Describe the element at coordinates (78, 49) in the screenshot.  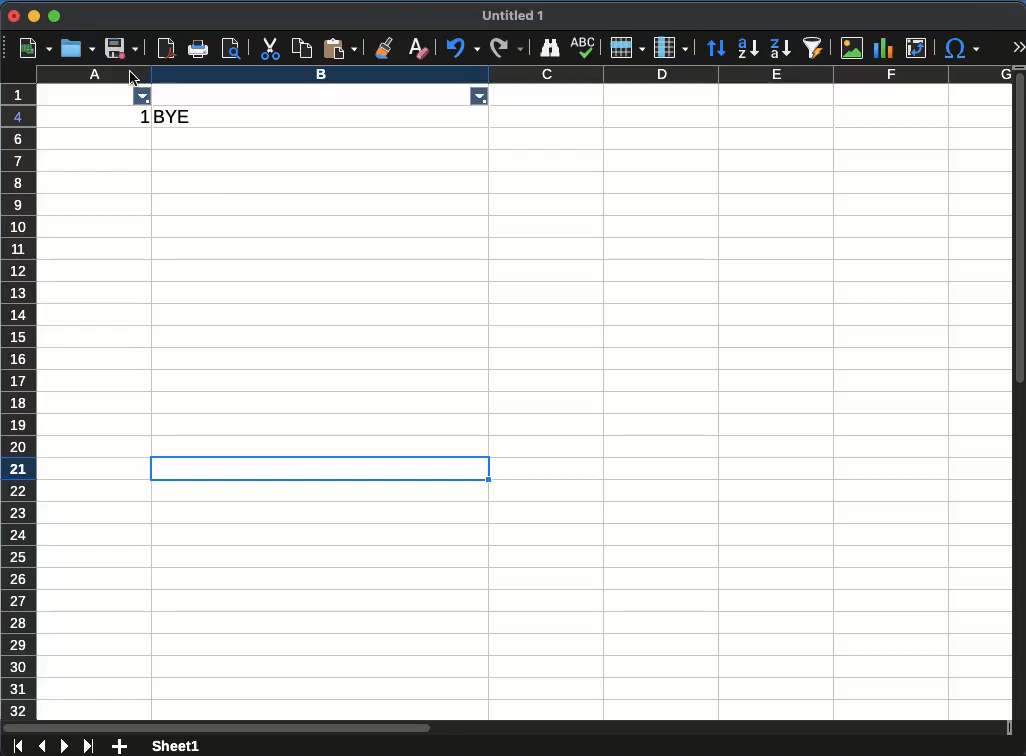
I see `open` at that location.